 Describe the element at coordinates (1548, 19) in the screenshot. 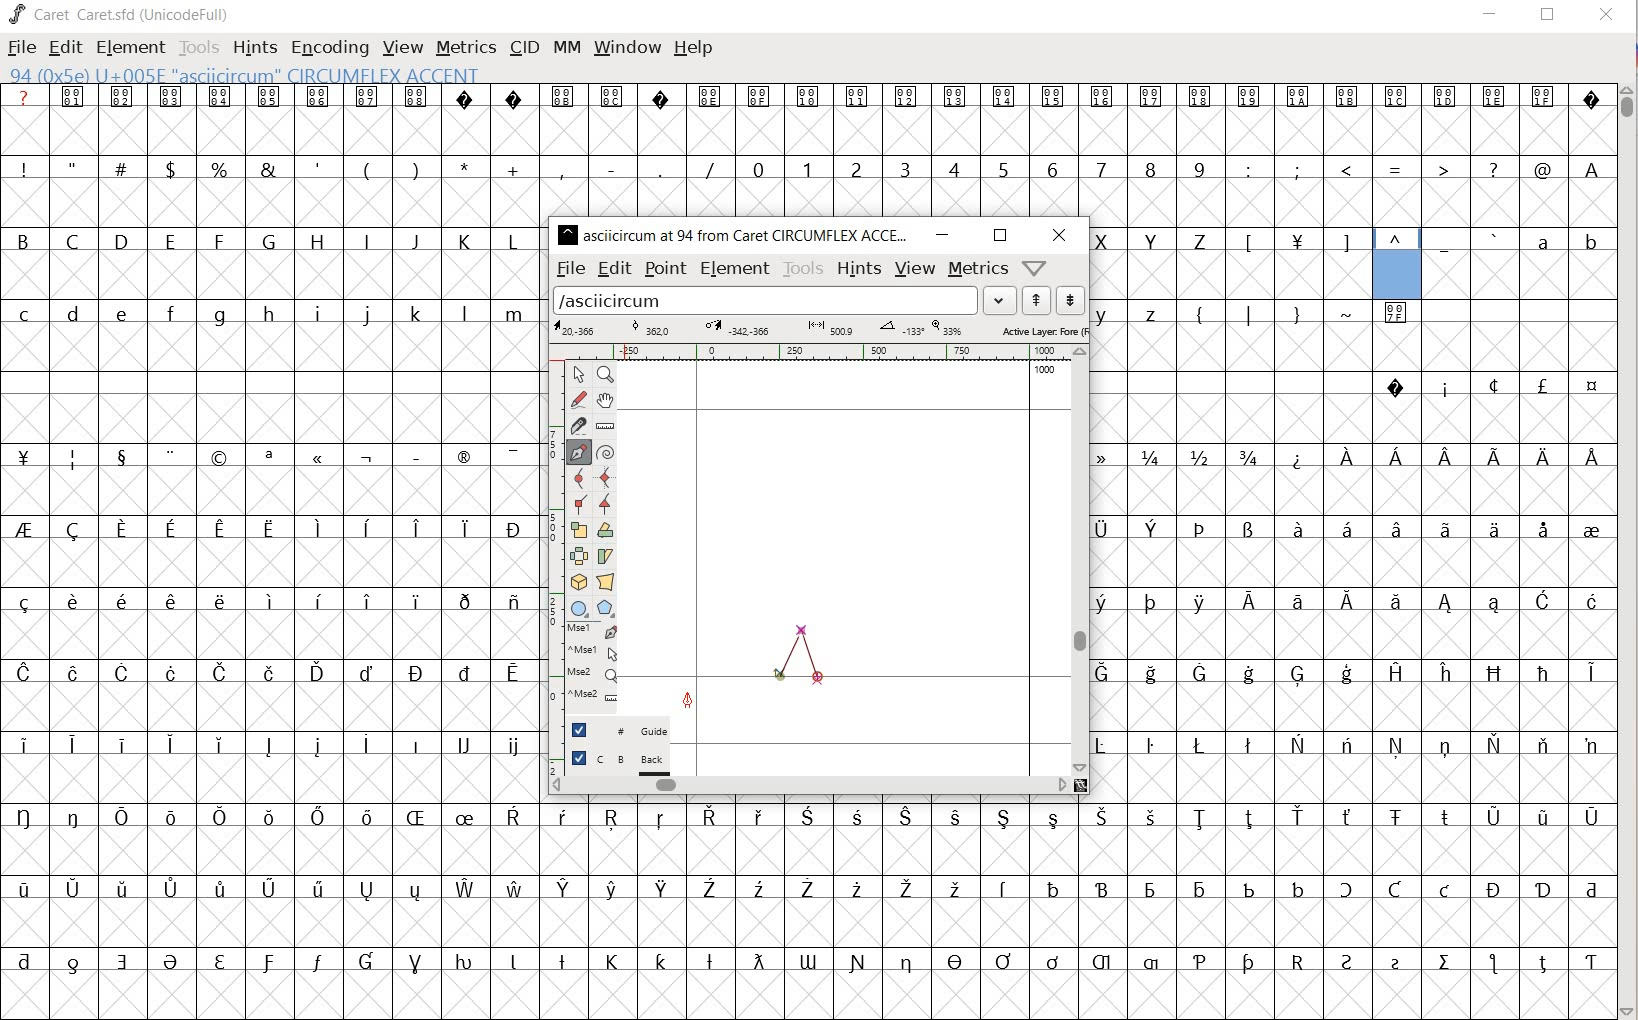

I see `RESTORE DOWN` at that location.